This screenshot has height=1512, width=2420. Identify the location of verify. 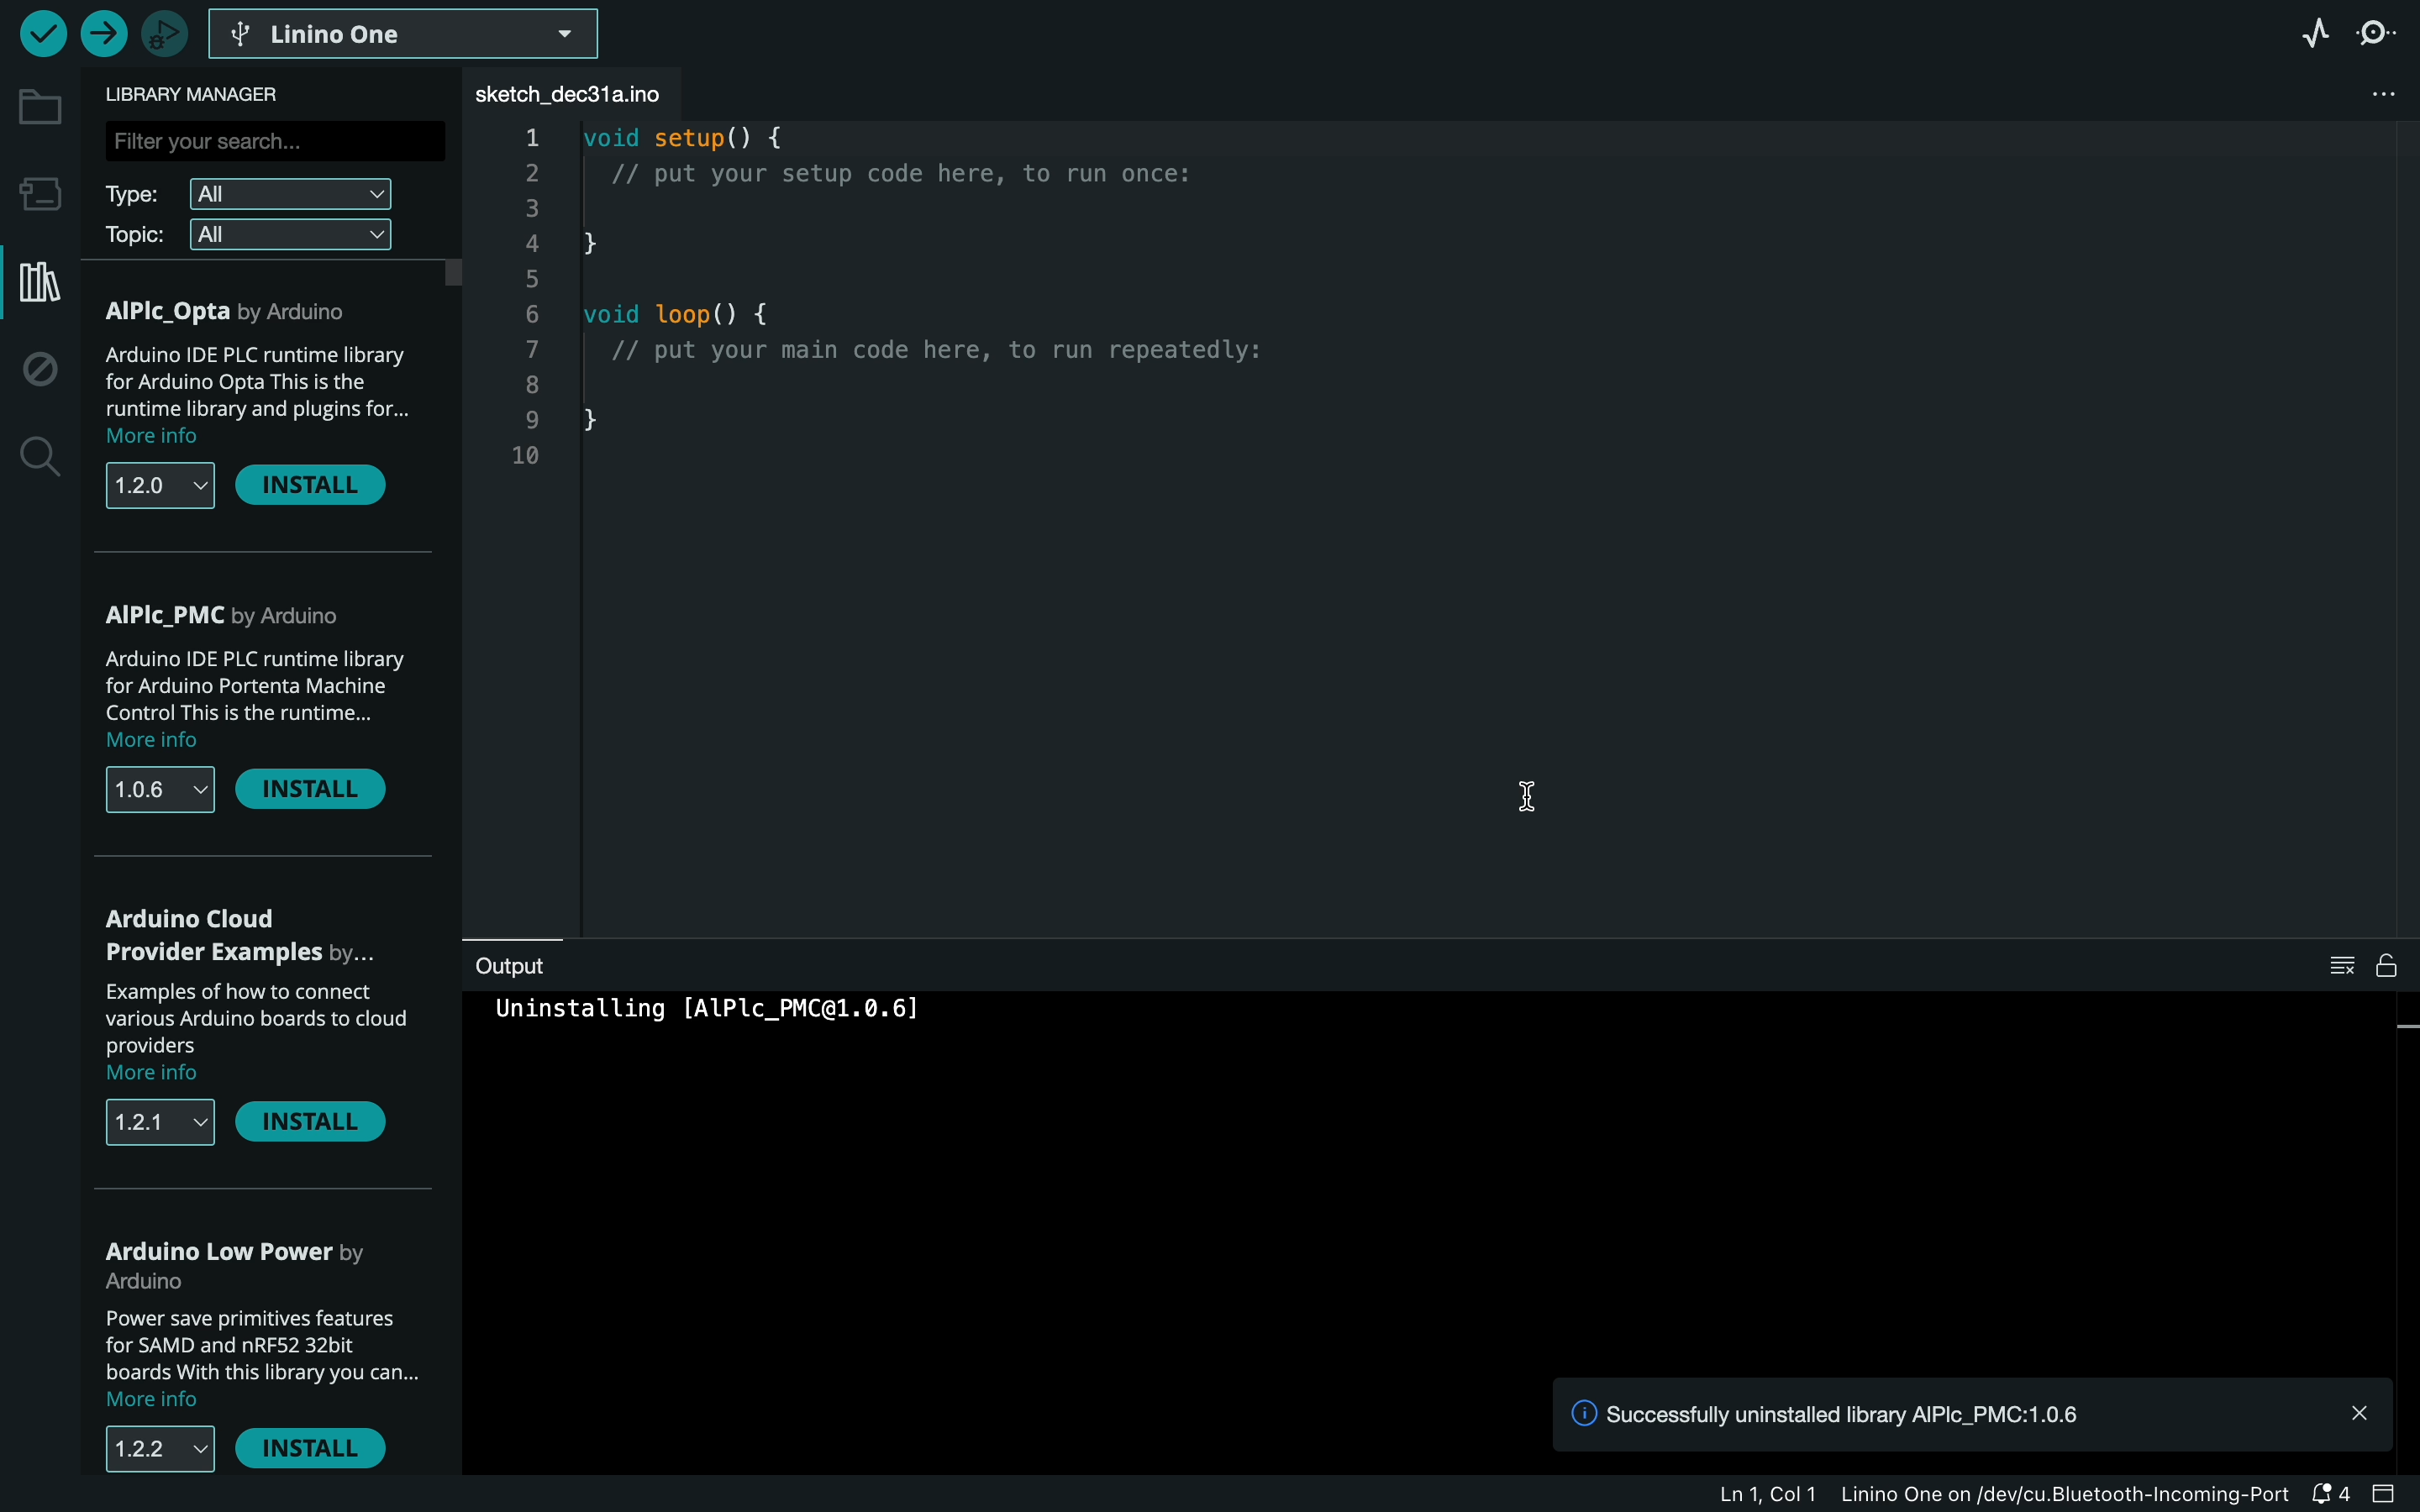
(44, 33).